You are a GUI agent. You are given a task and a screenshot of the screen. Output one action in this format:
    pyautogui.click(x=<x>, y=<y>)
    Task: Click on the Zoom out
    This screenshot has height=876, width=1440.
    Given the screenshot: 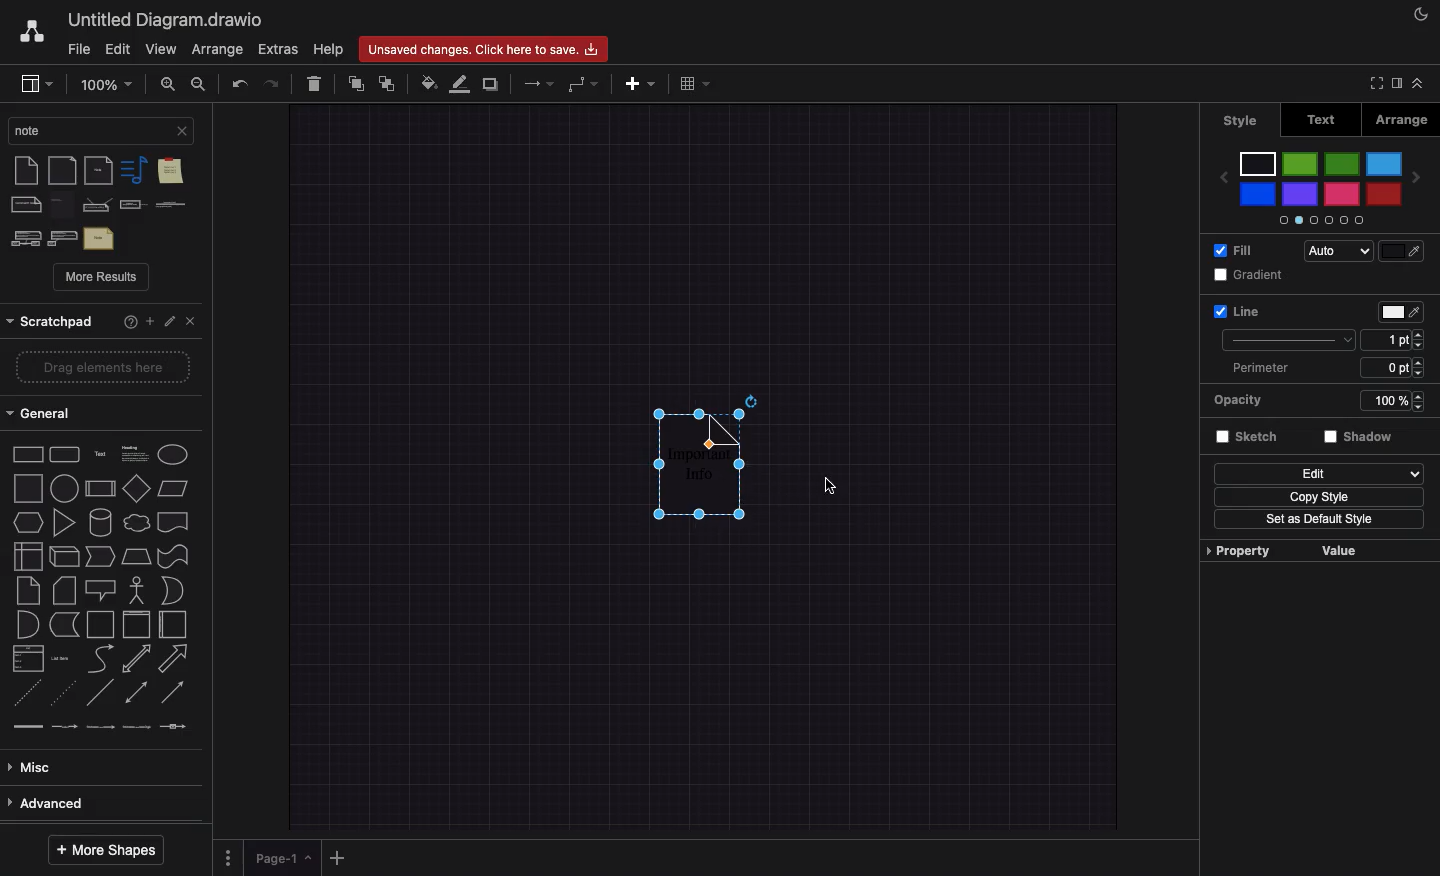 What is the action you would take?
    pyautogui.click(x=201, y=83)
    